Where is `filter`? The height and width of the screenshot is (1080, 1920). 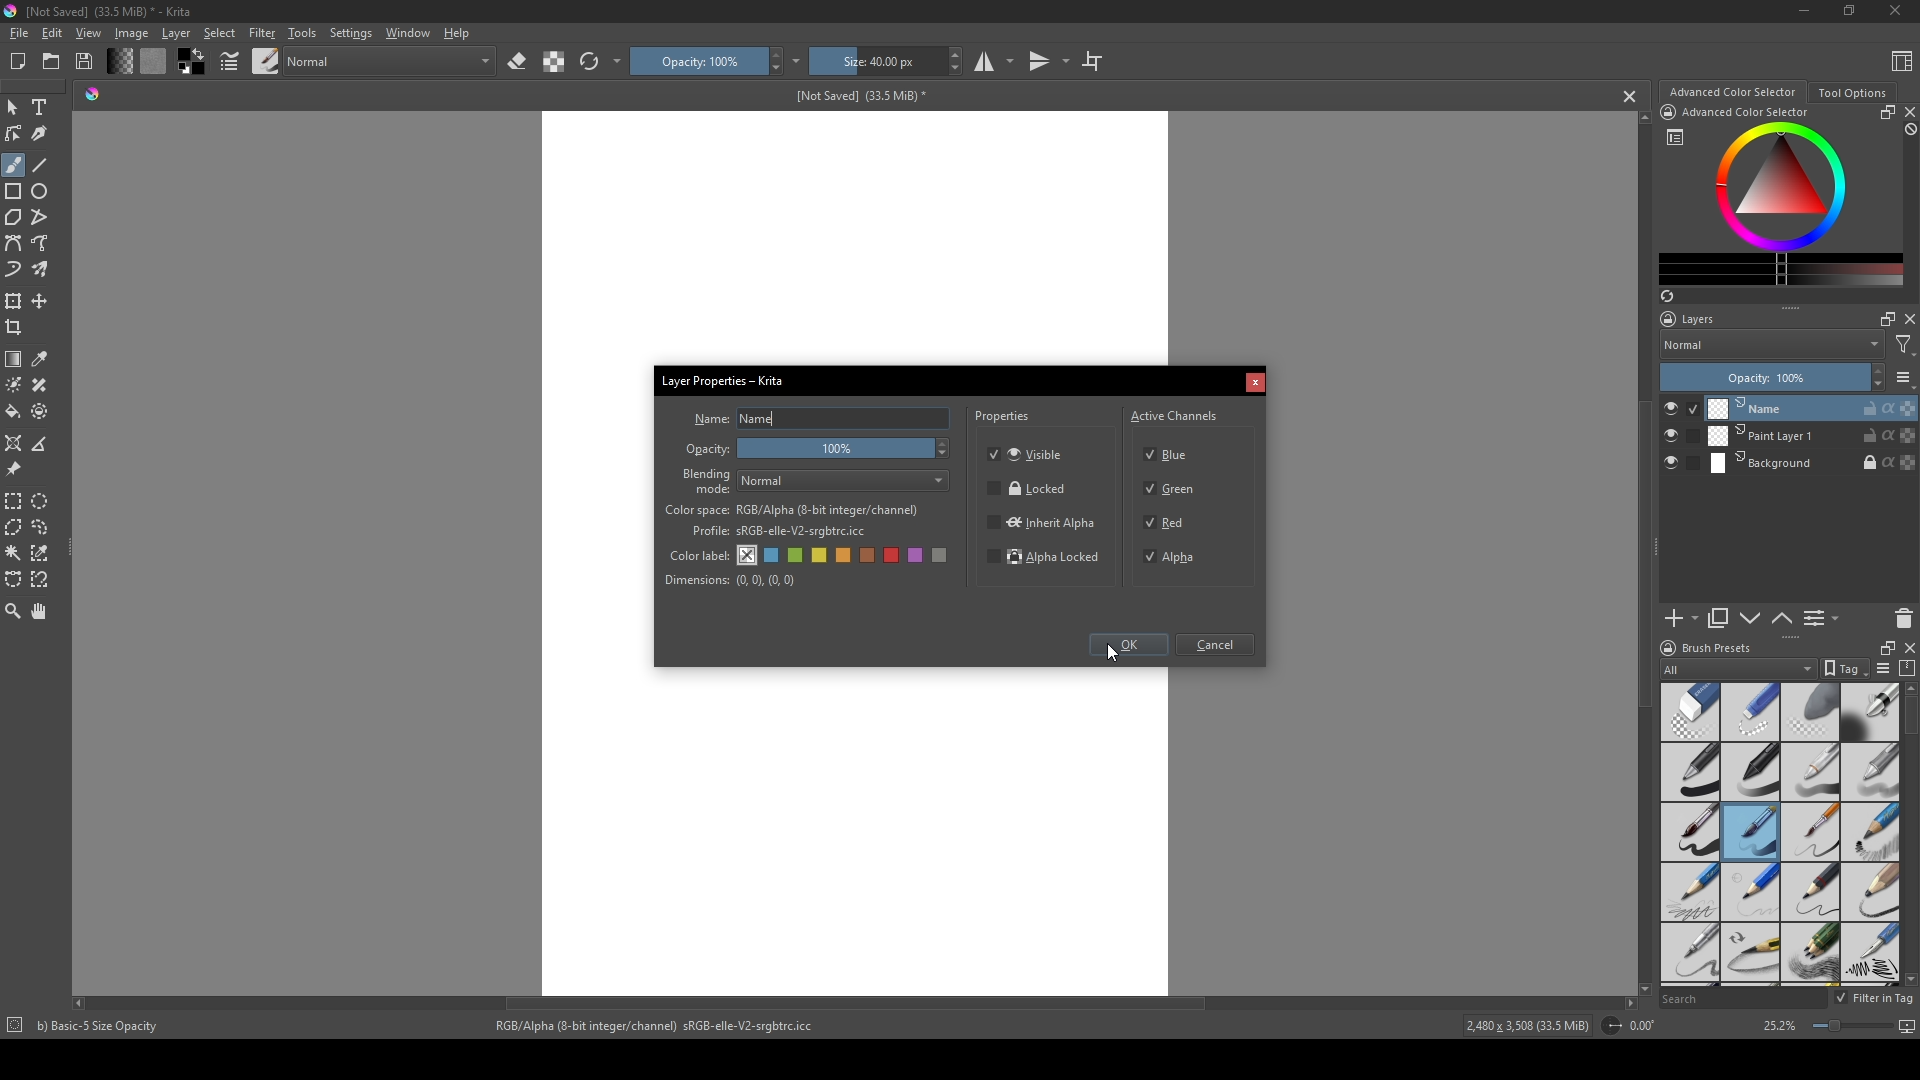 filter is located at coordinates (1904, 345).